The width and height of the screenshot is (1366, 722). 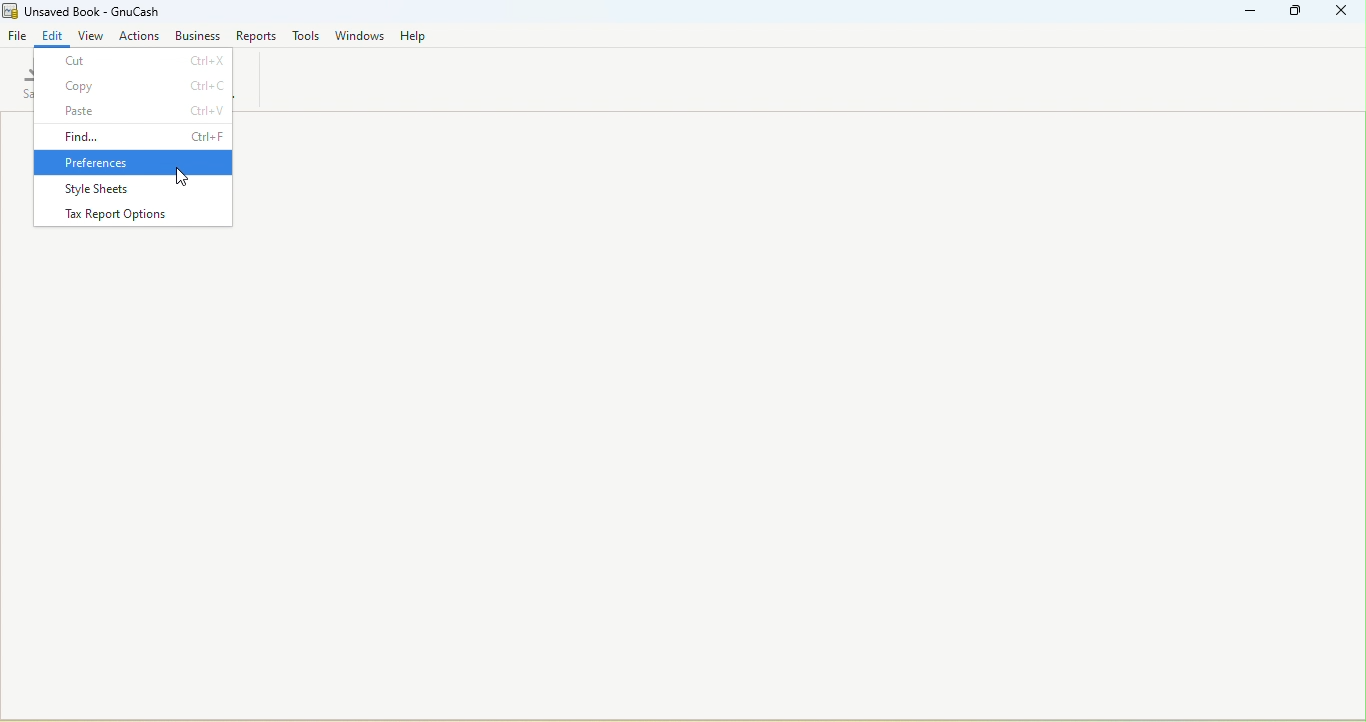 I want to click on edit, so click(x=54, y=35).